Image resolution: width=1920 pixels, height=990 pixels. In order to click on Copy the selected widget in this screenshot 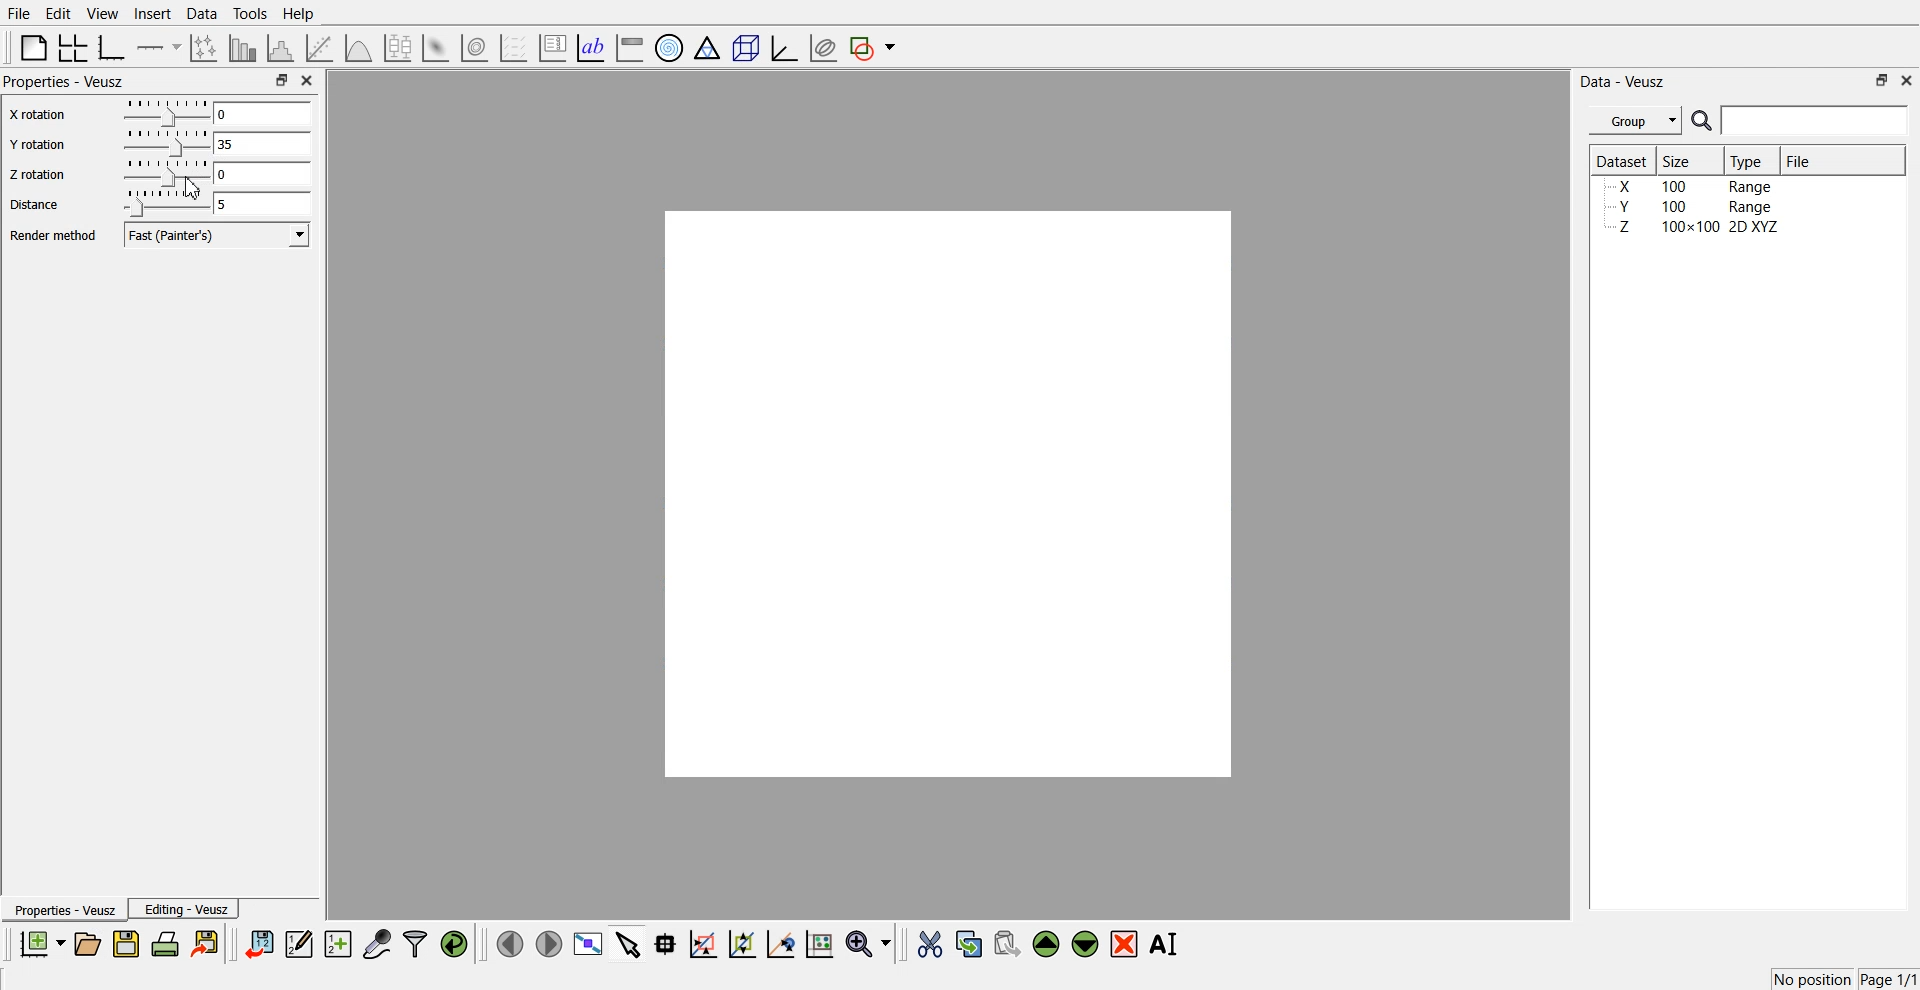, I will do `click(970, 943)`.